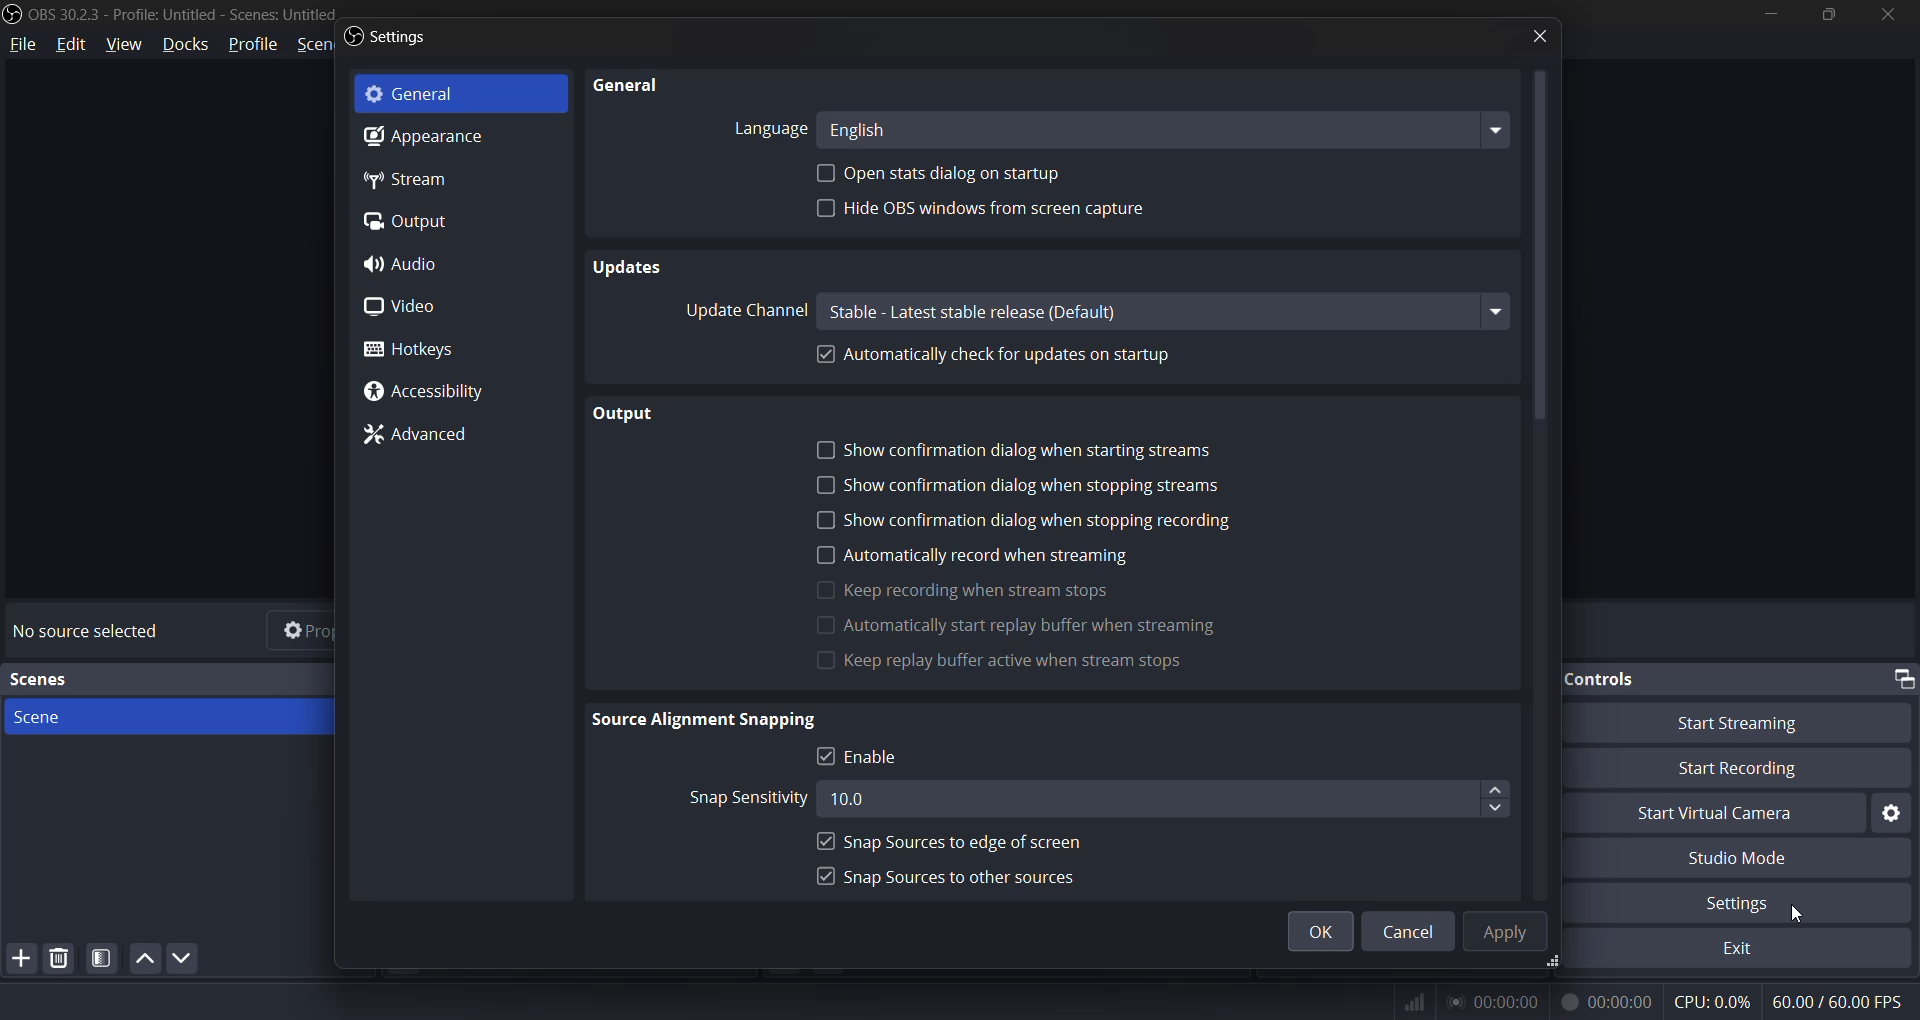 This screenshot has height=1020, width=1920. I want to click on general, so click(627, 85).